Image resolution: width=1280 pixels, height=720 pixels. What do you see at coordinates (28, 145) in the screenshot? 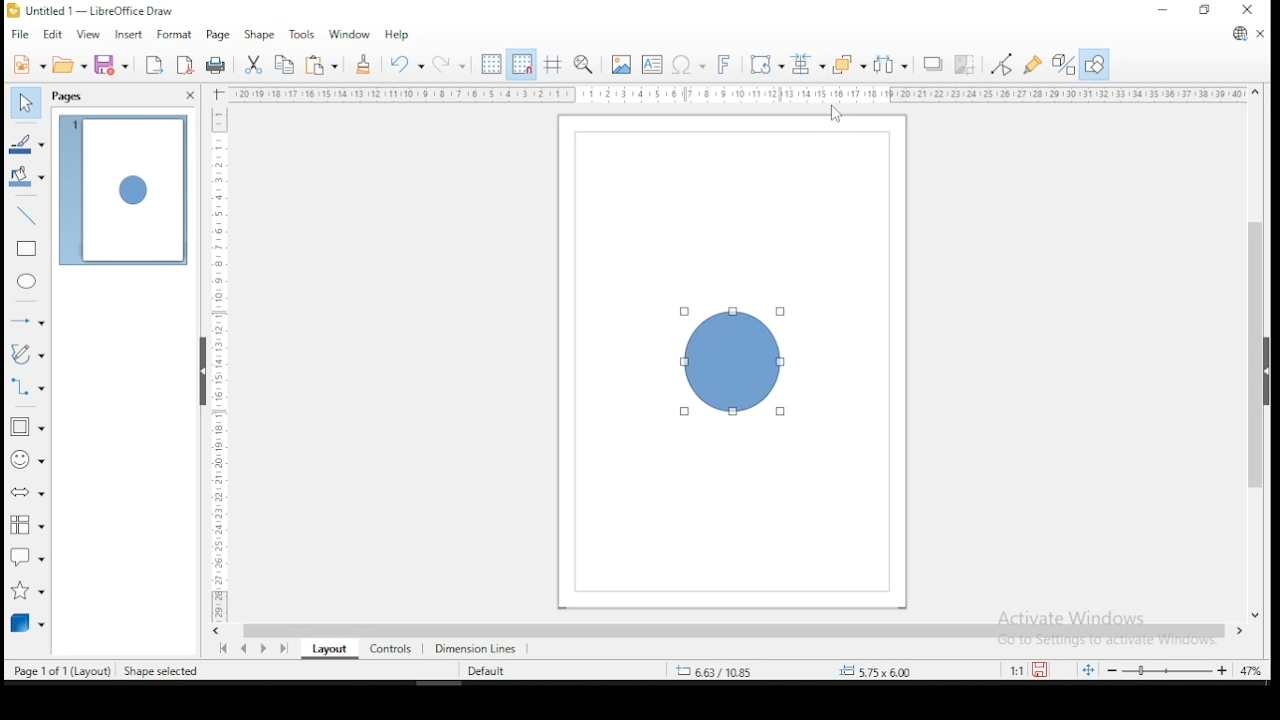
I see `line color` at bounding box center [28, 145].